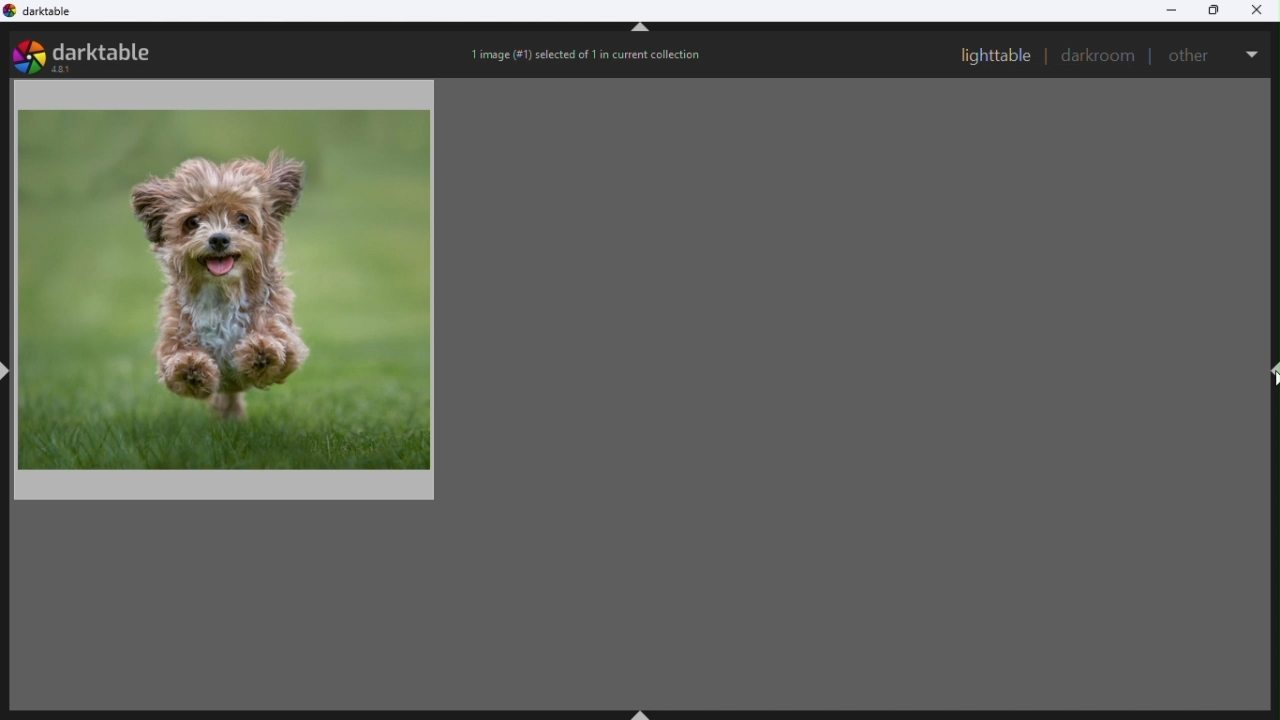  Describe the element at coordinates (1262, 10) in the screenshot. I see `Close` at that location.